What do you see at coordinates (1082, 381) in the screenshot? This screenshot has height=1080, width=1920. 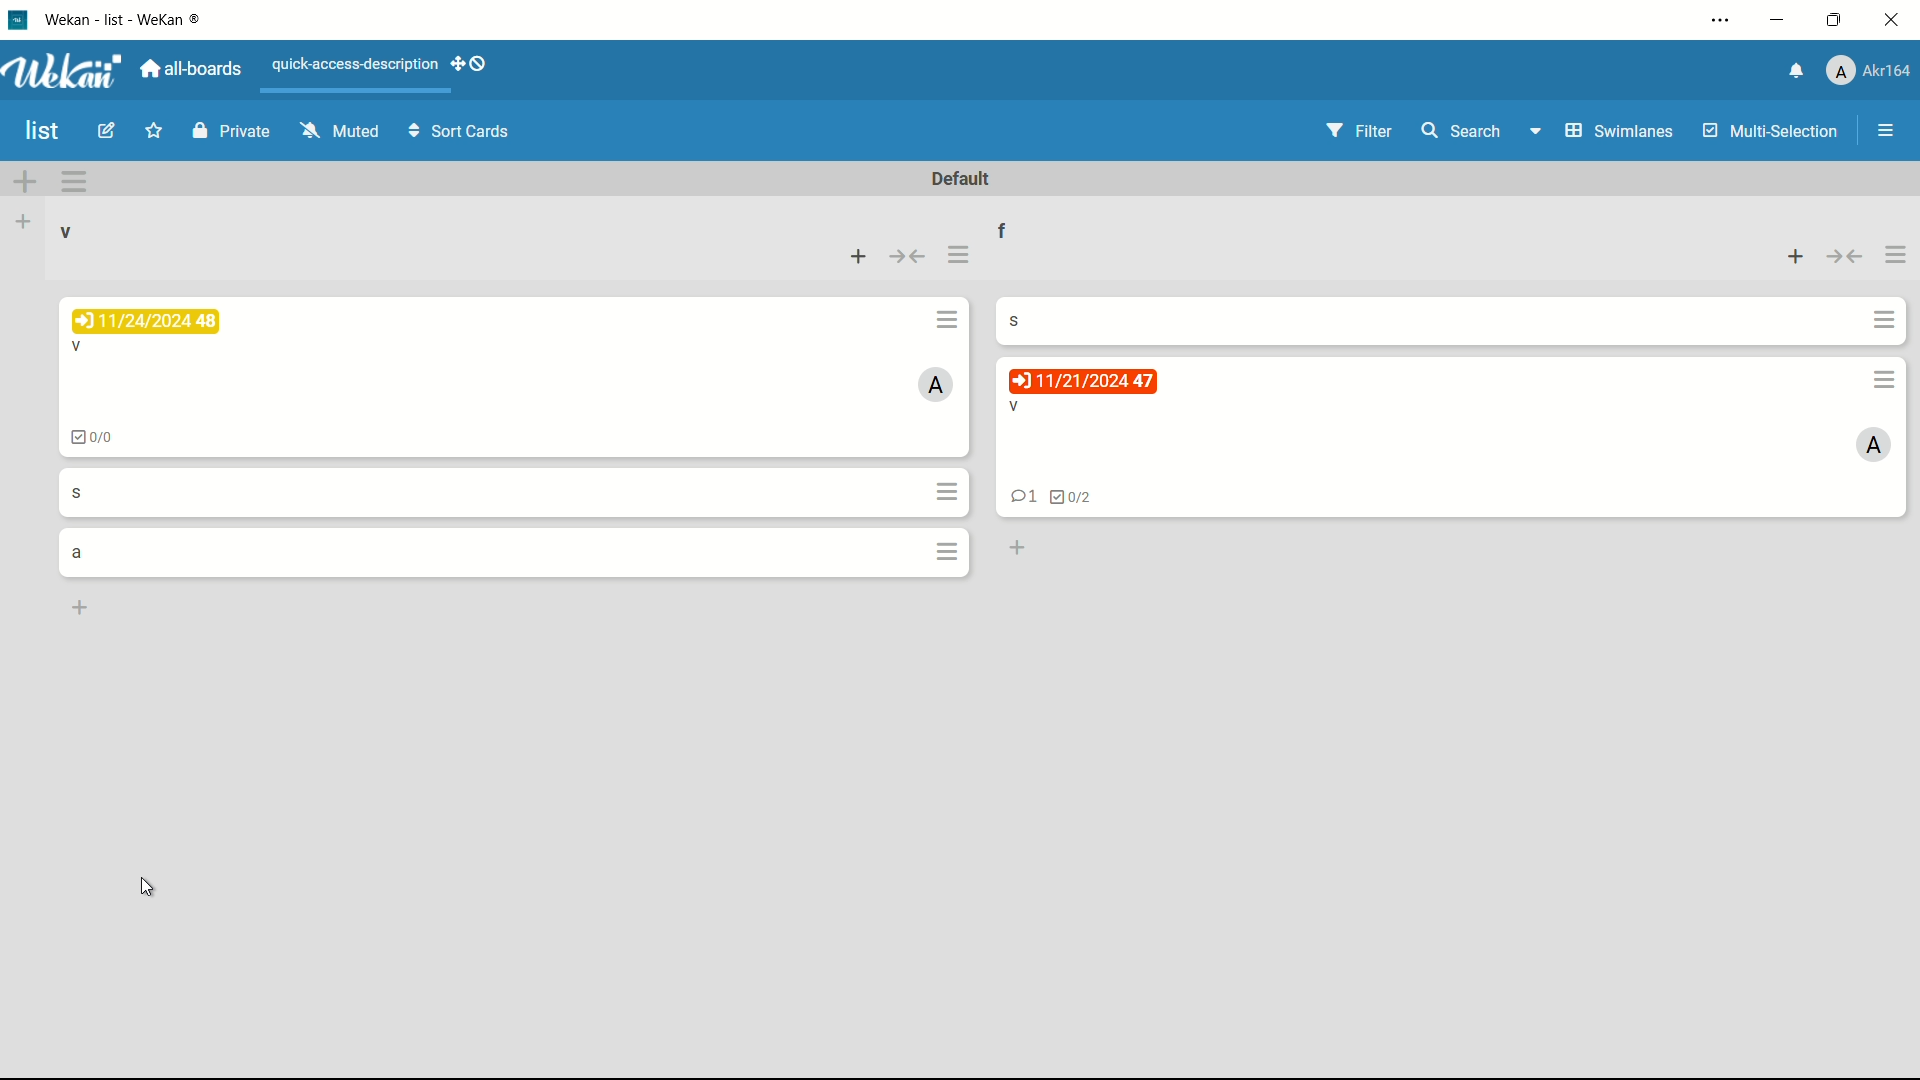 I see `due date` at bounding box center [1082, 381].